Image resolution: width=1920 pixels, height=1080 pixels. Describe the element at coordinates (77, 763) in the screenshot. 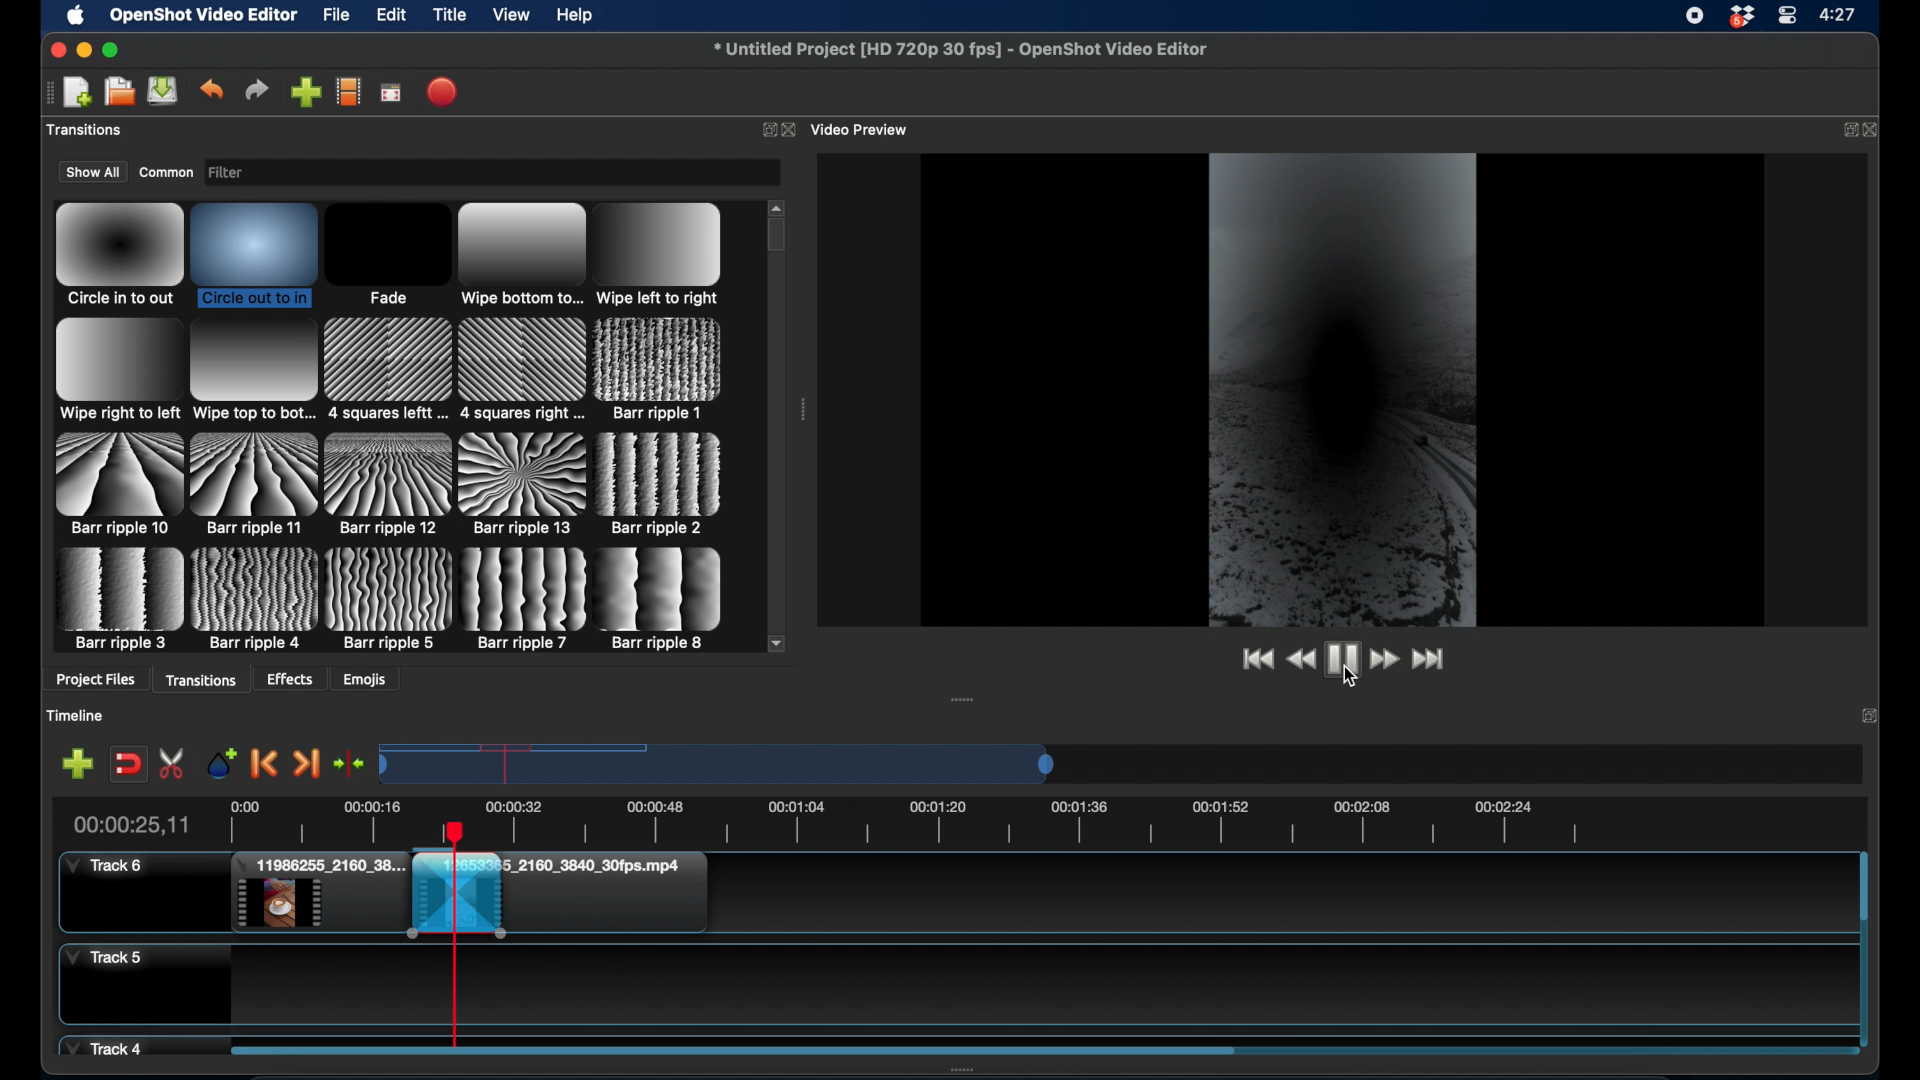

I see `add marker` at that location.